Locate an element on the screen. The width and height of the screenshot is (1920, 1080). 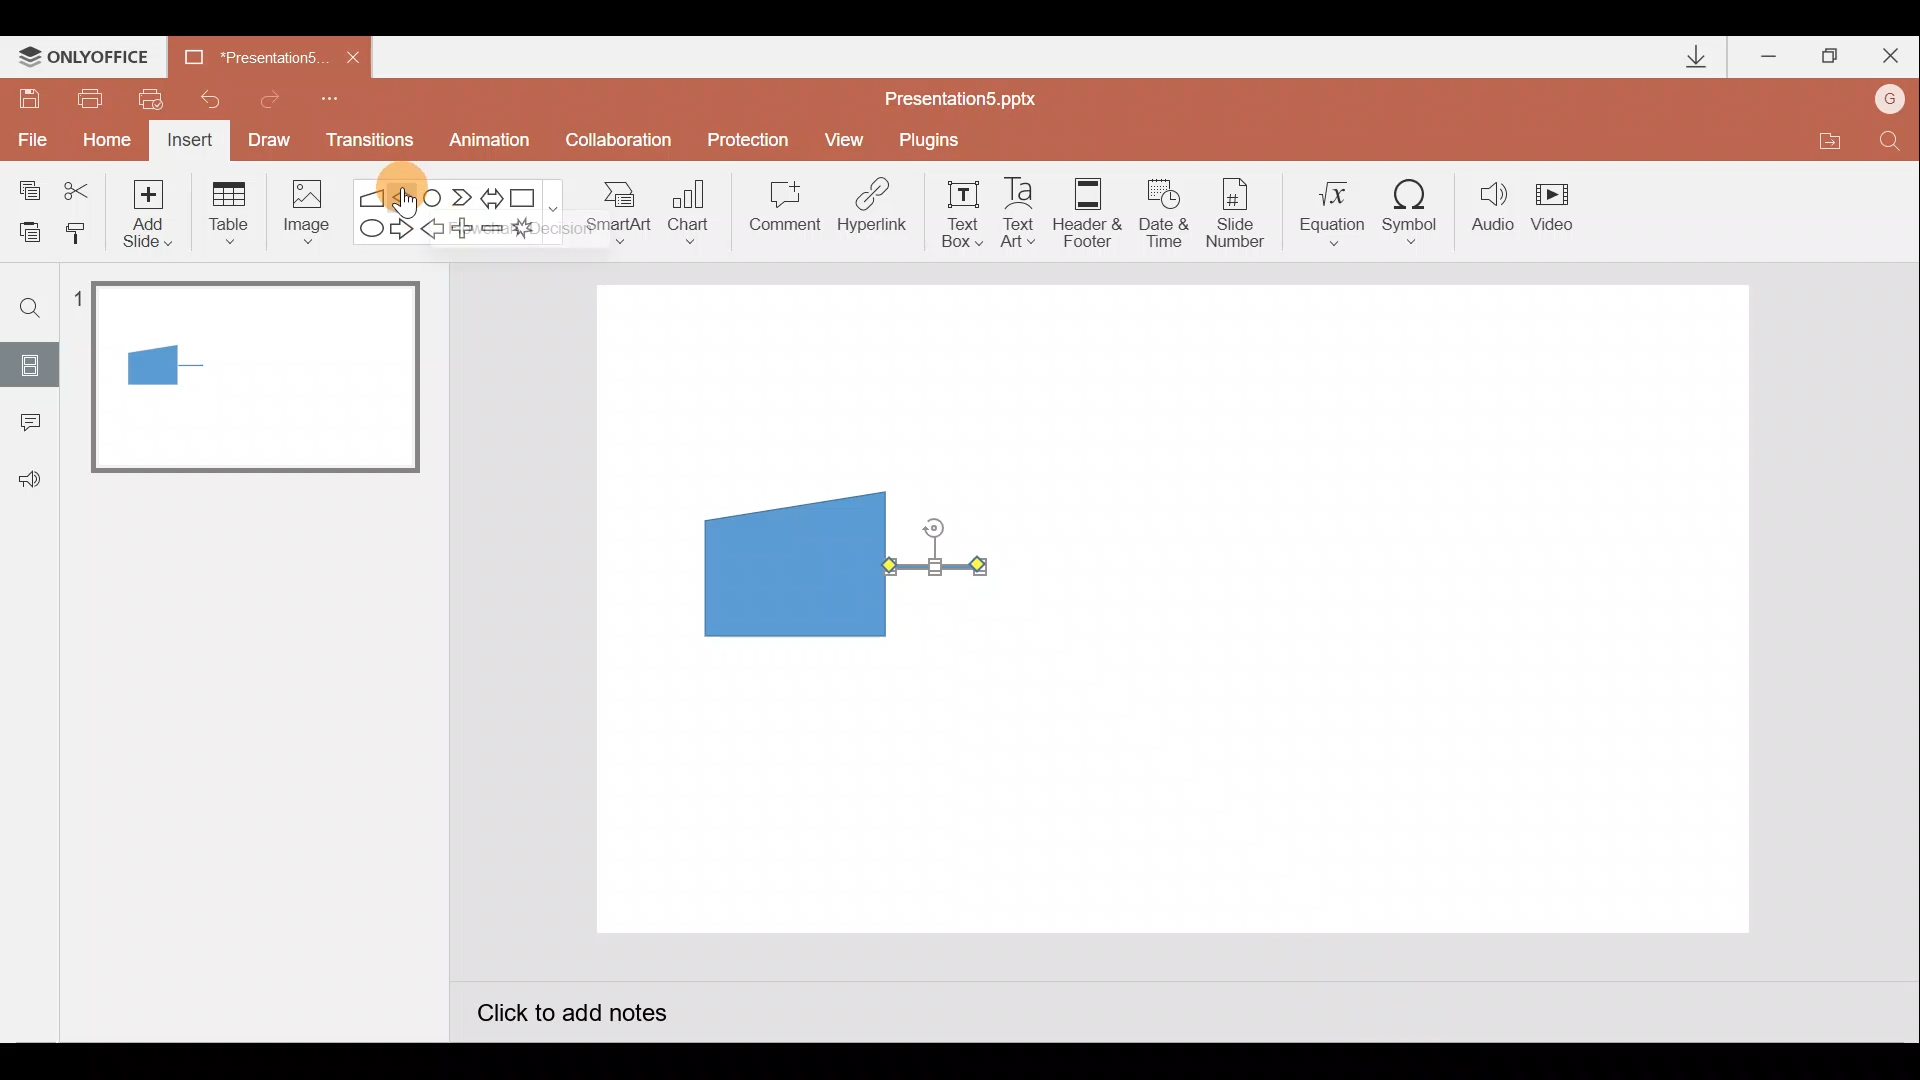
Date & time is located at coordinates (1162, 208).